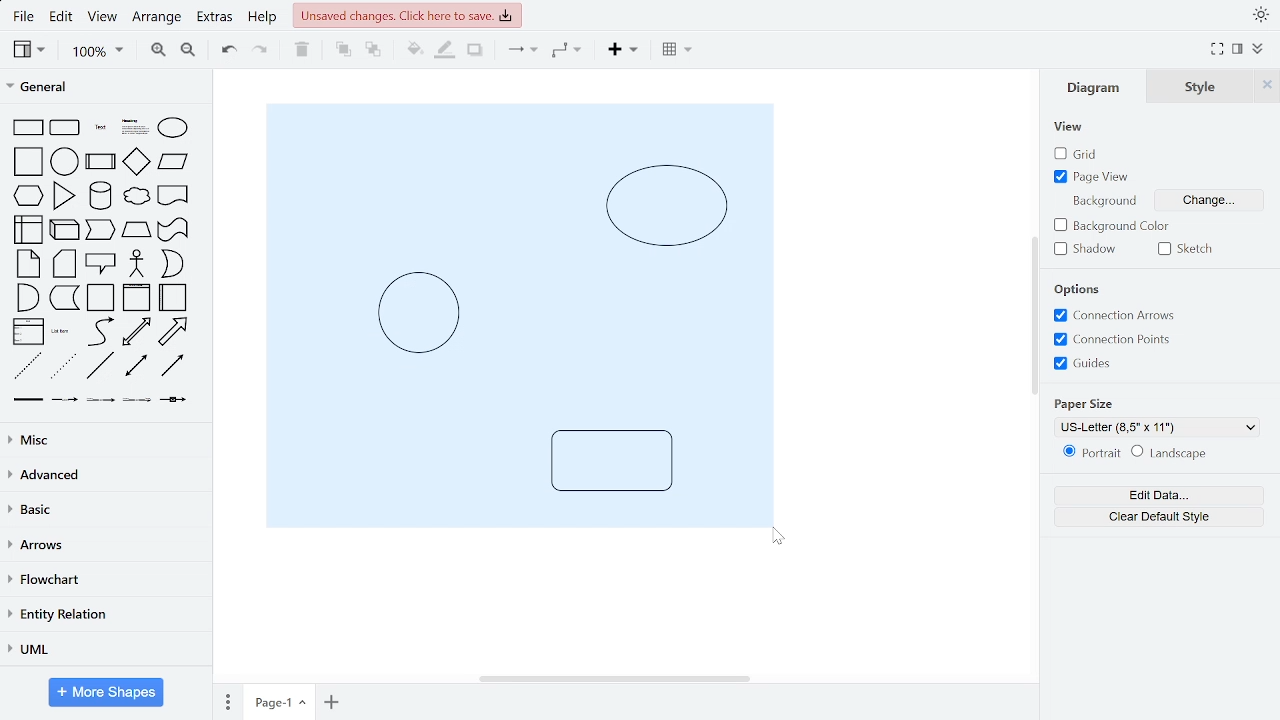 The height and width of the screenshot is (720, 1280). I want to click on insert, so click(621, 52).